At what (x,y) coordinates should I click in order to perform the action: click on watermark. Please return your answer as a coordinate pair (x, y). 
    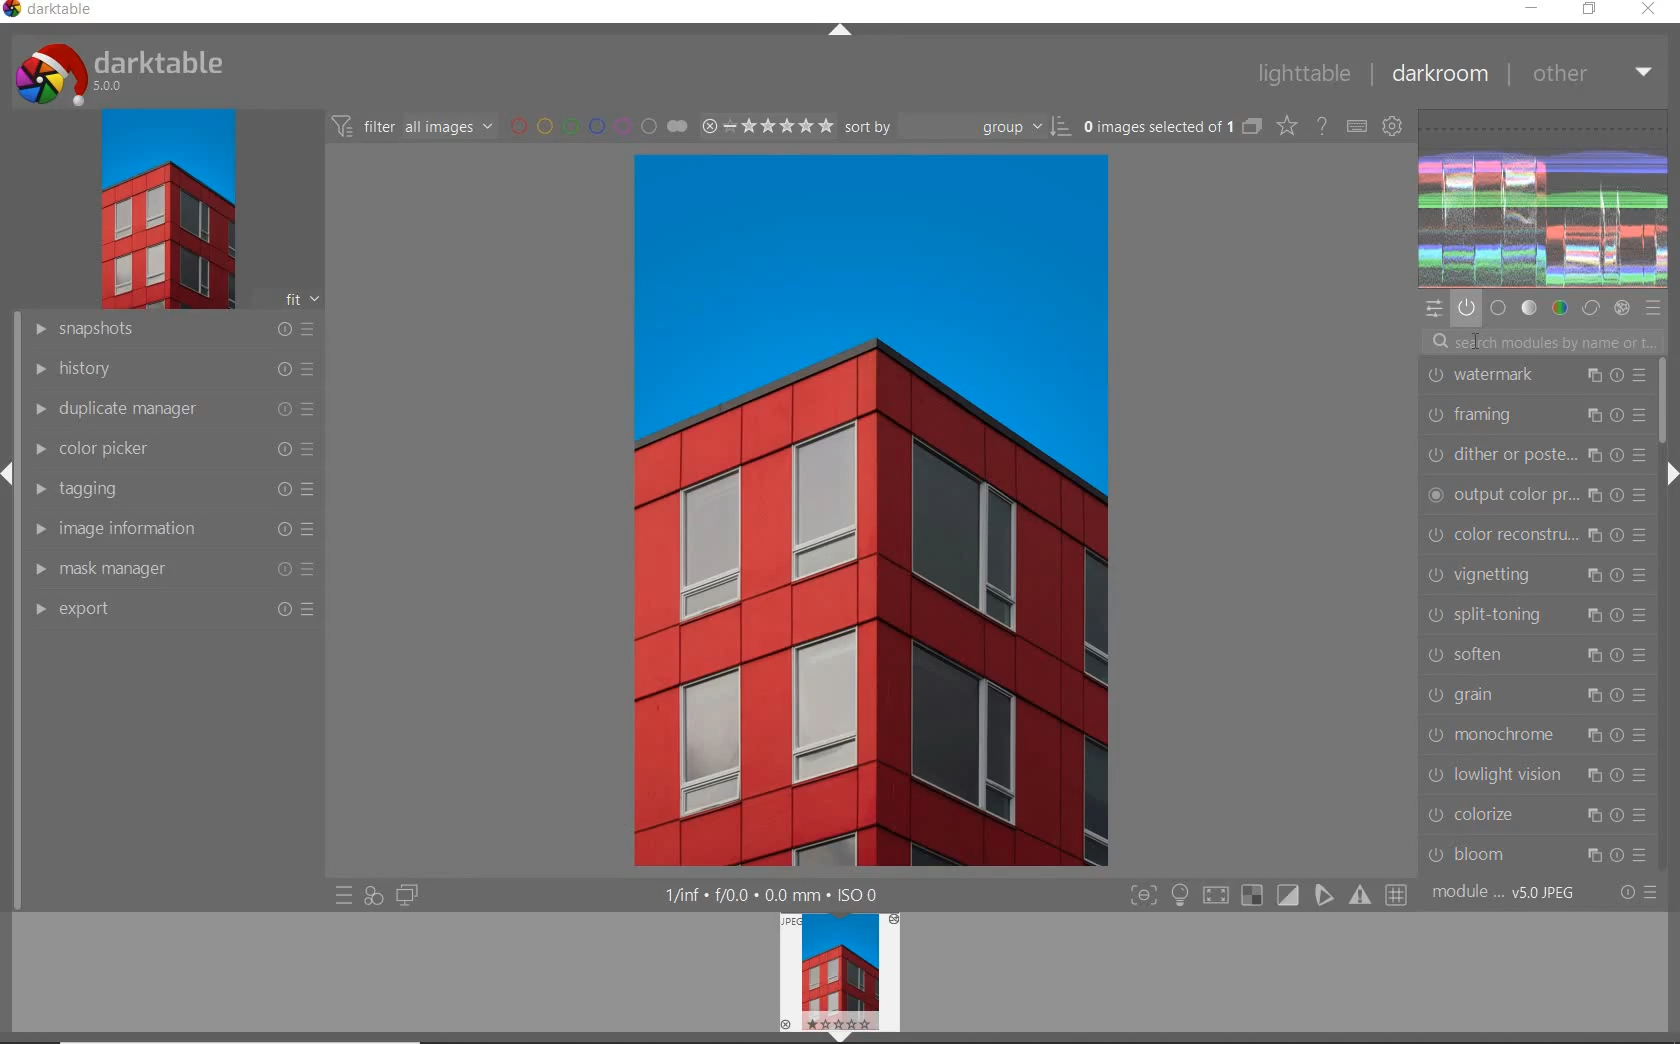
    Looking at the image, I should click on (1537, 377).